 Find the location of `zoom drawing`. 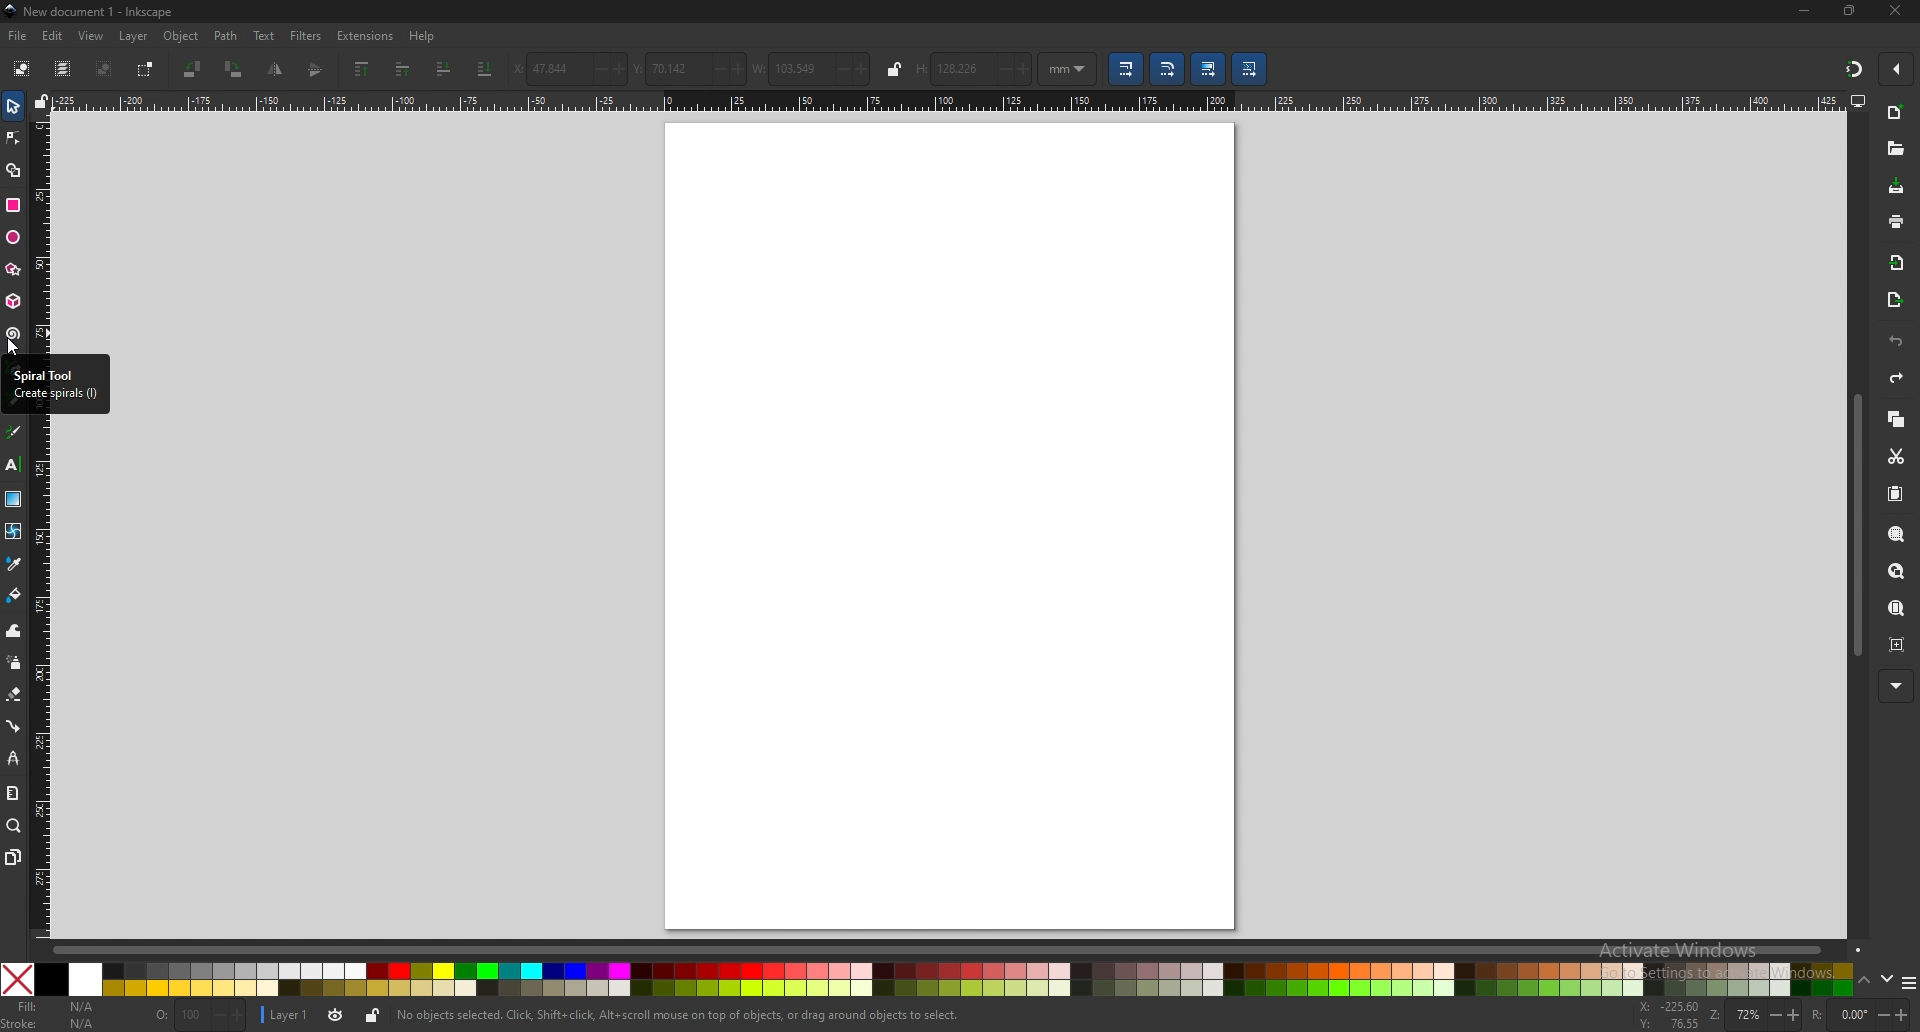

zoom drawing is located at coordinates (1896, 570).